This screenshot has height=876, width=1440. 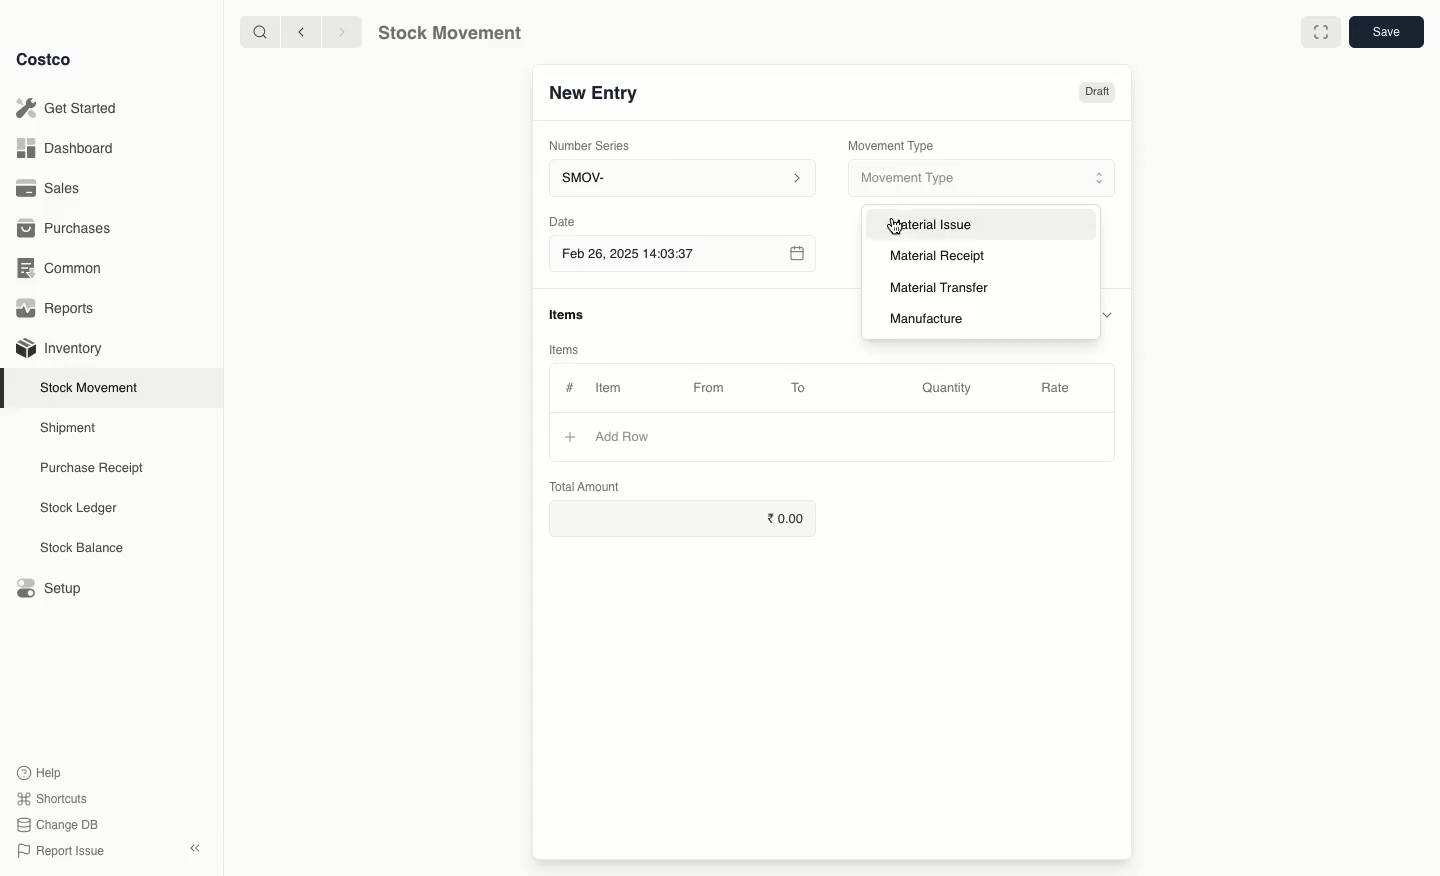 I want to click on 0.00, so click(x=683, y=514).